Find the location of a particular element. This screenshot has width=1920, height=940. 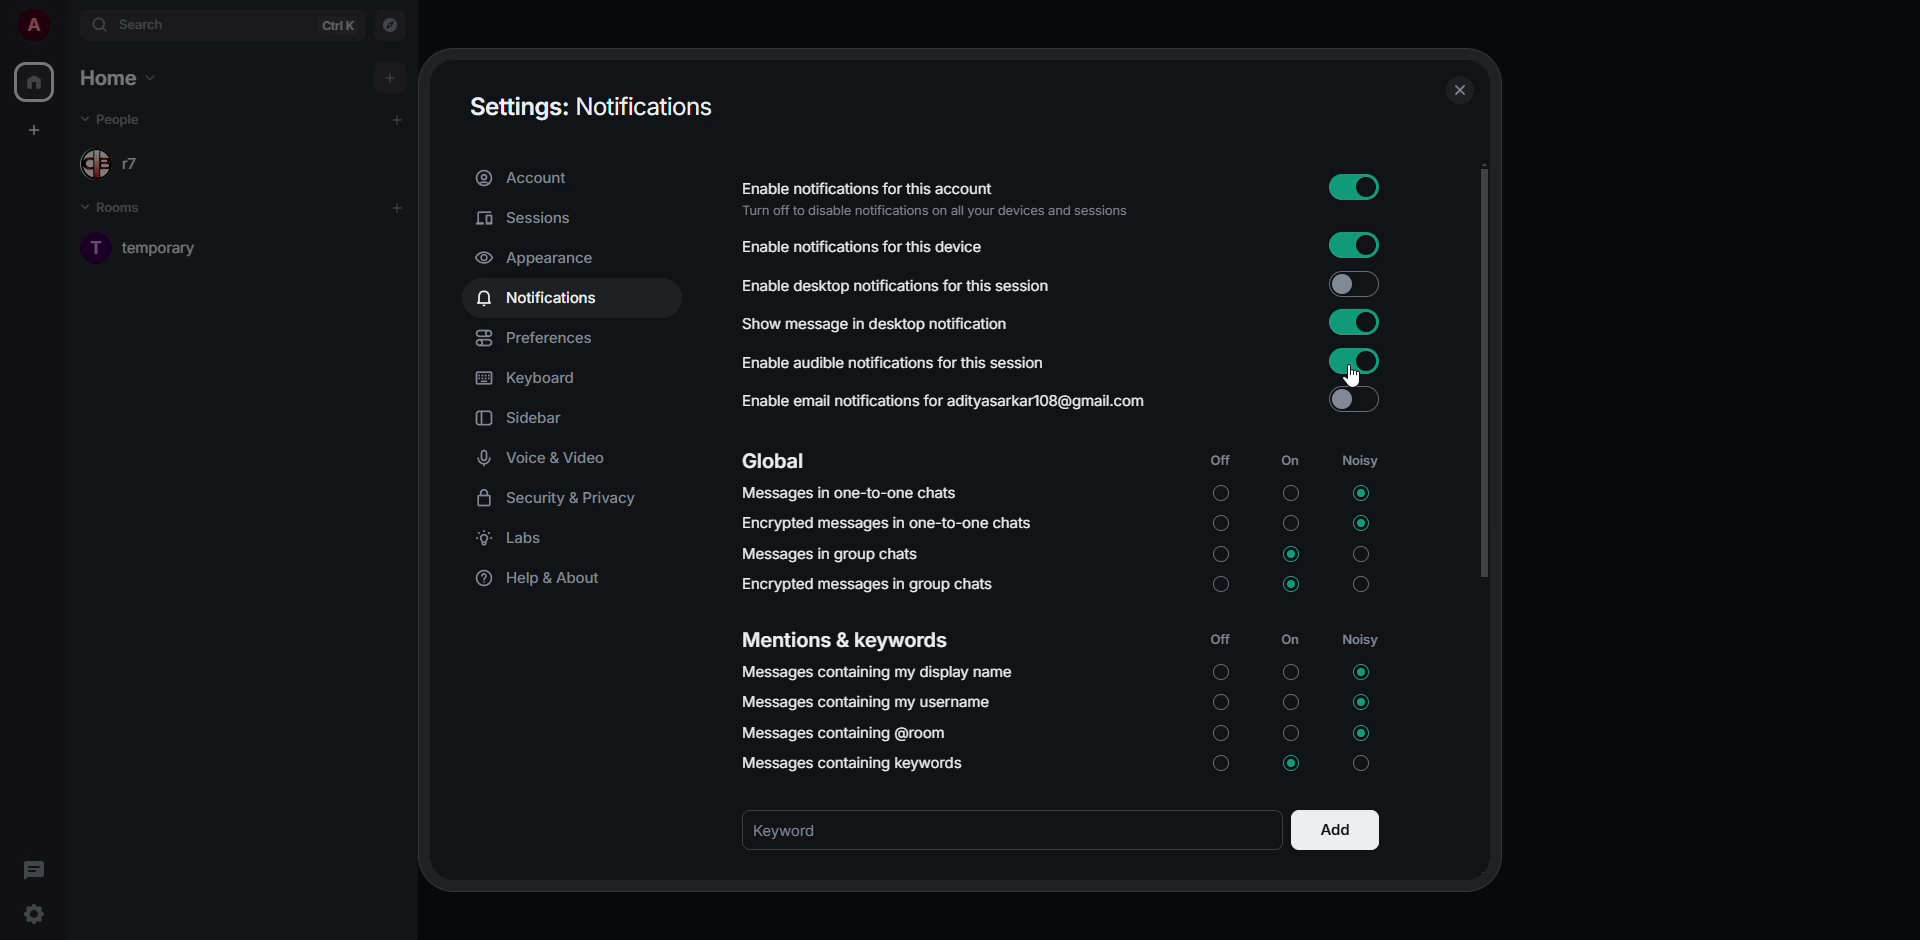

profile is located at coordinates (33, 24).